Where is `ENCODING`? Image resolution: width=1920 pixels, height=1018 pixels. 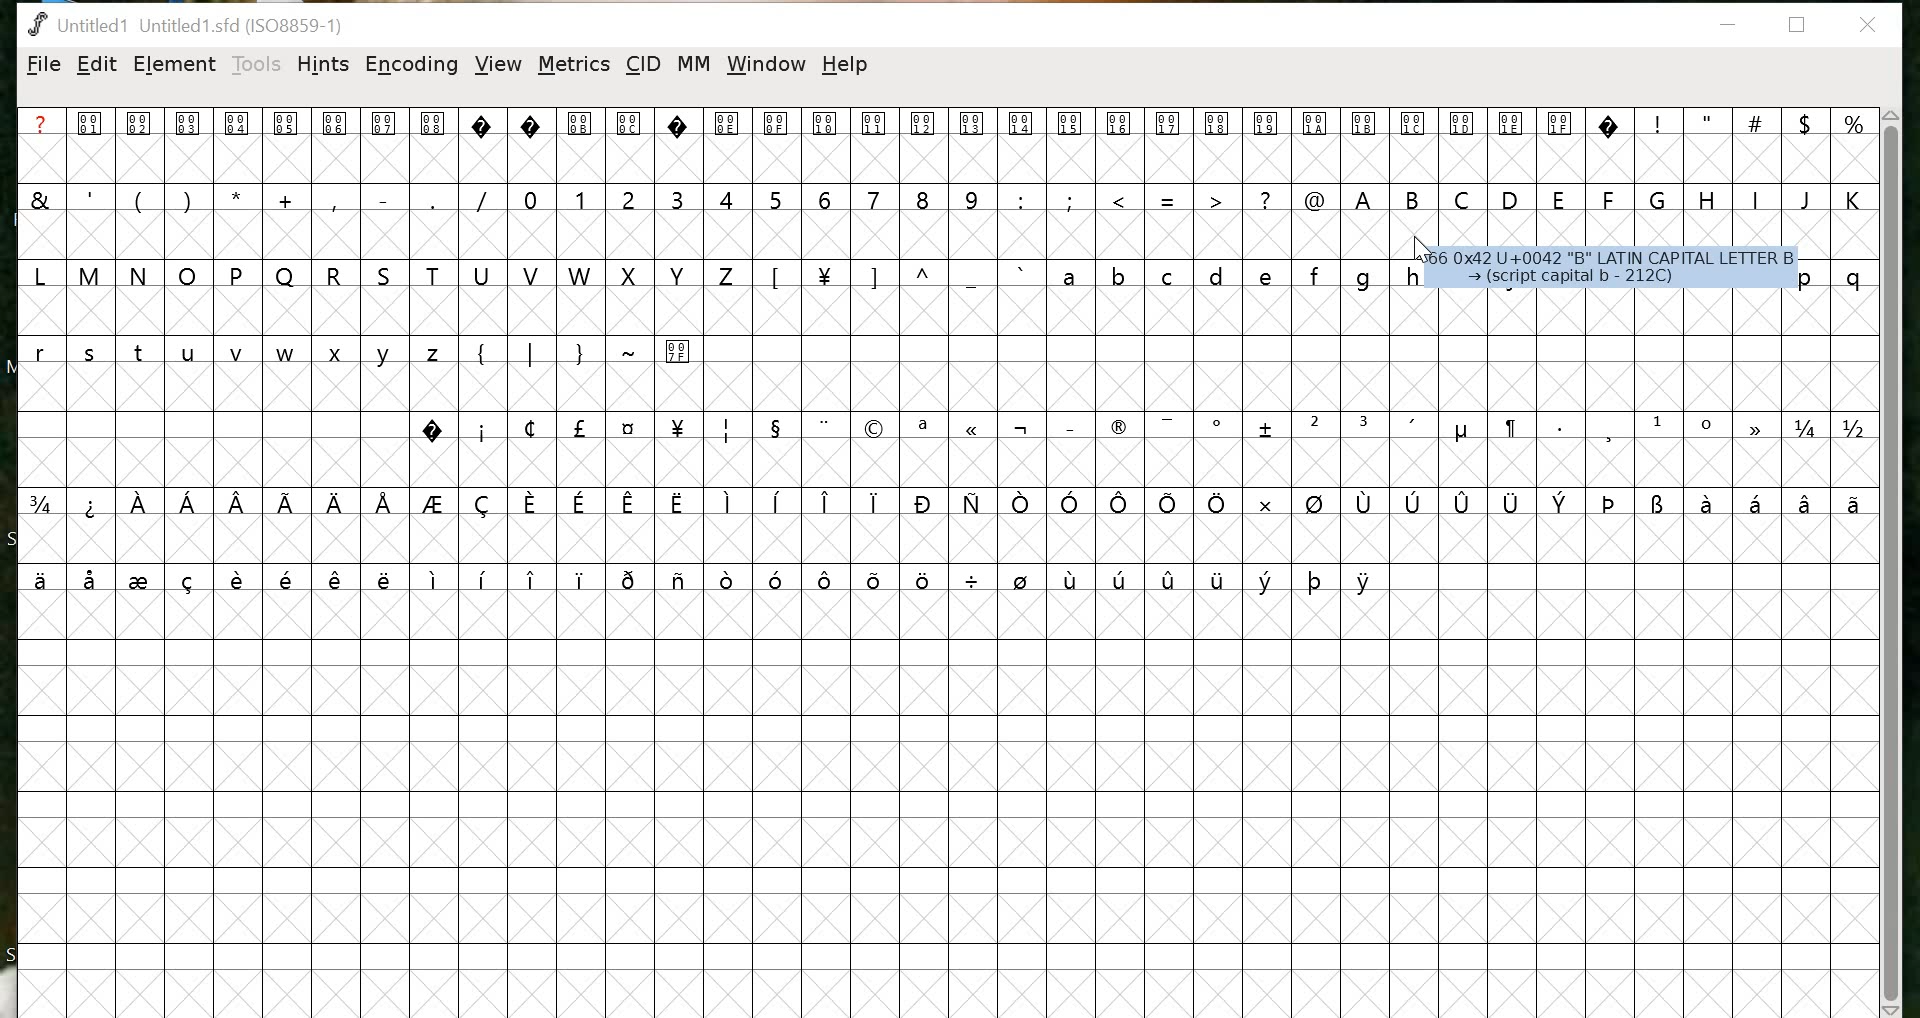
ENCODING is located at coordinates (412, 65).